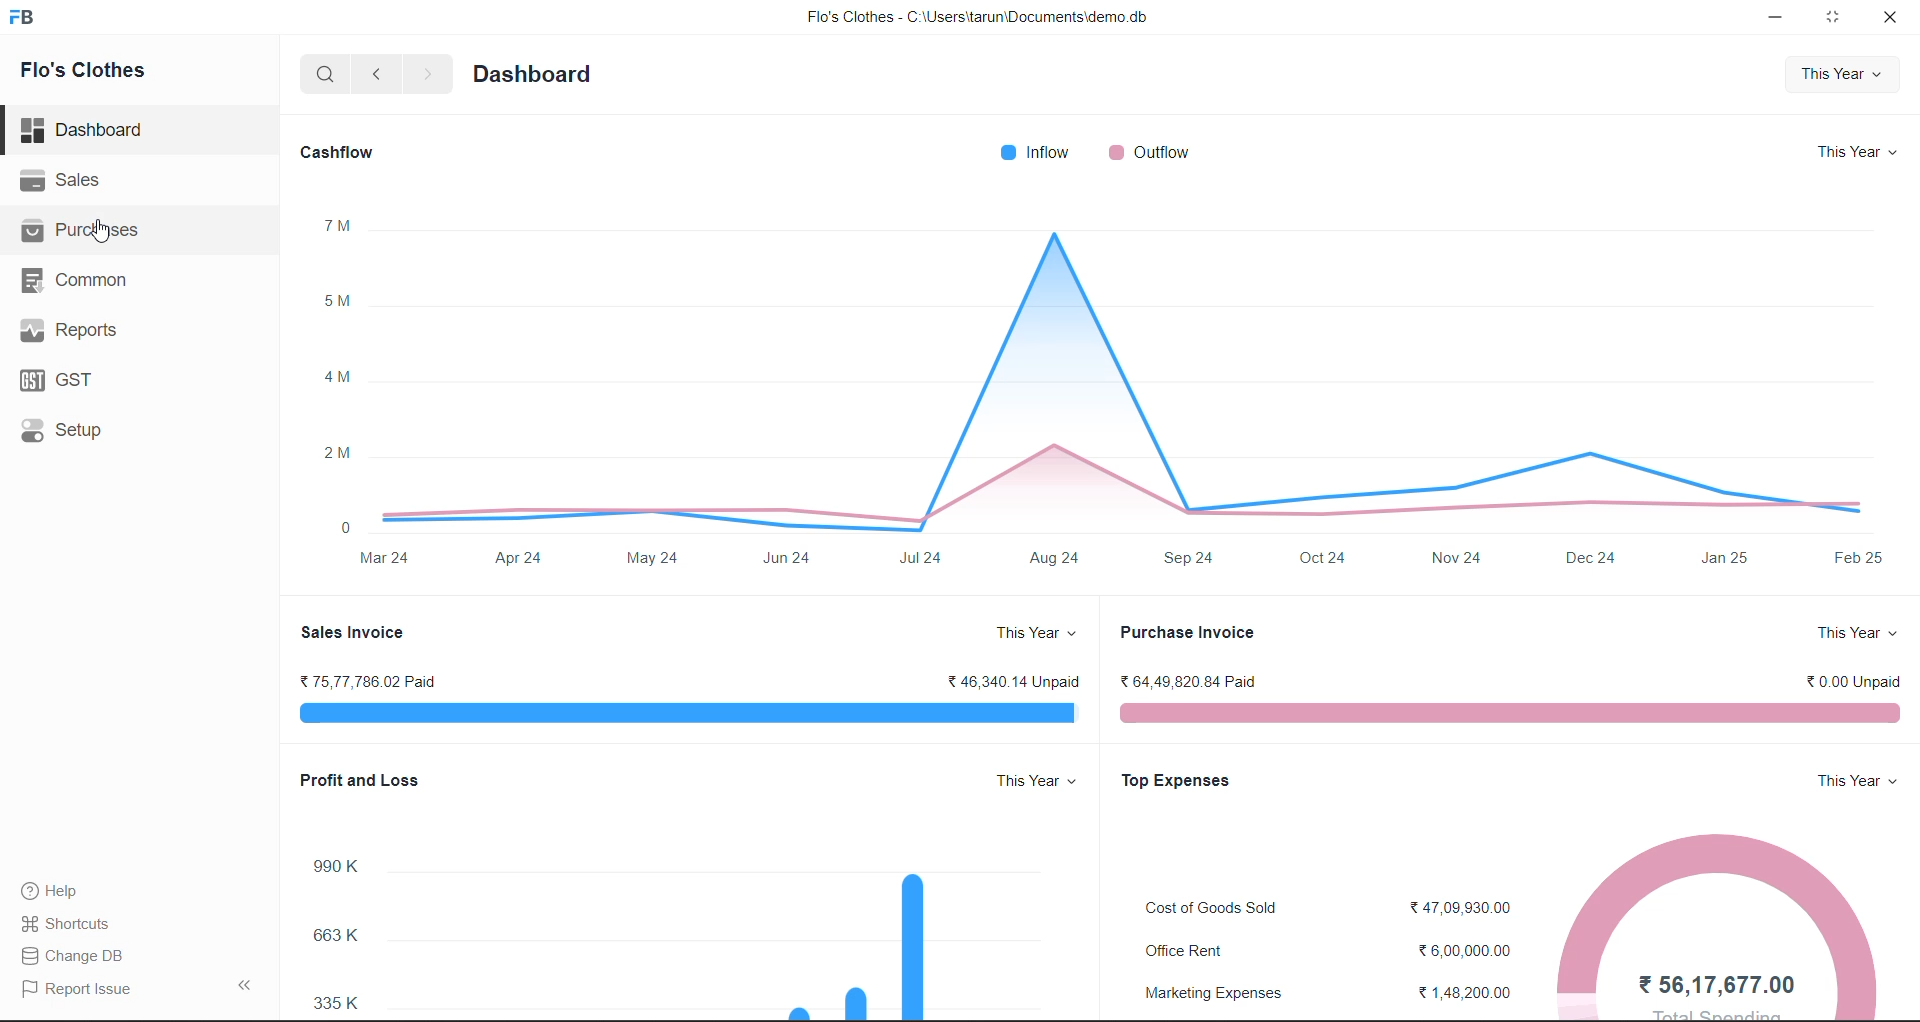 This screenshot has height=1022, width=1920. What do you see at coordinates (525, 558) in the screenshot?
I see `Apr 24` at bounding box center [525, 558].